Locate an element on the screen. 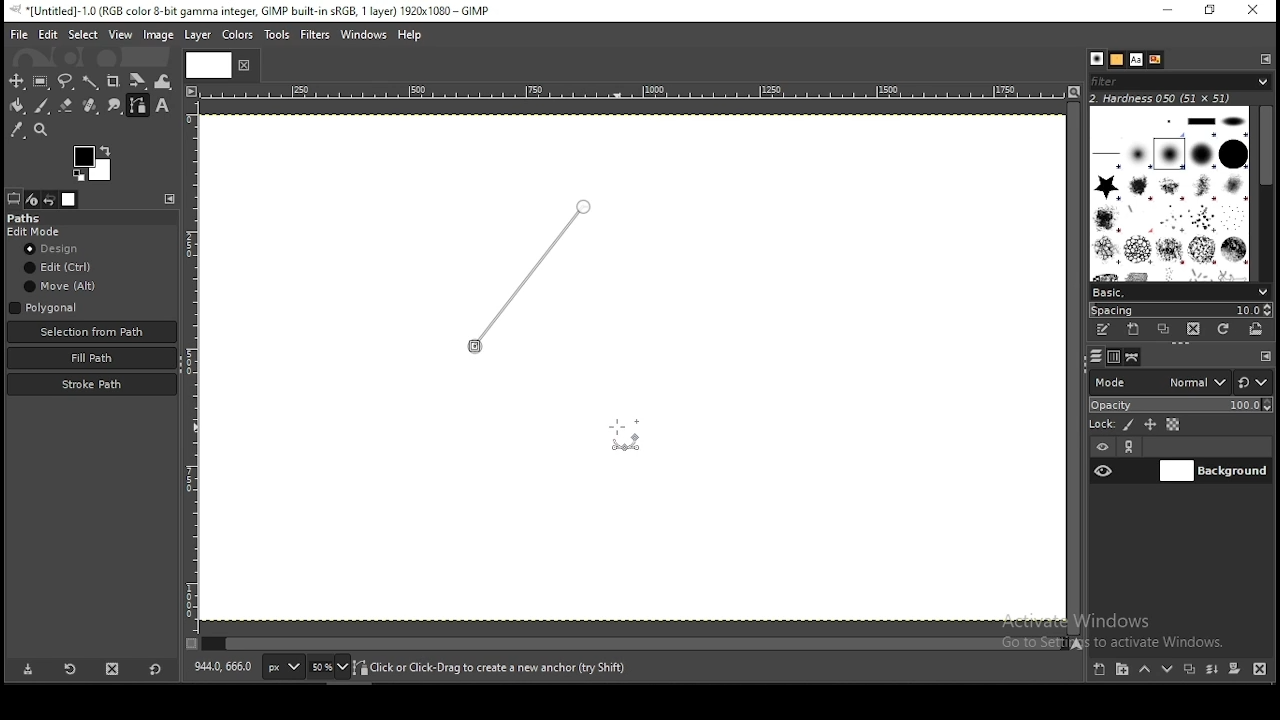 This screenshot has height=720, width=1280. free selection tool is located at coordinates (66, 81).